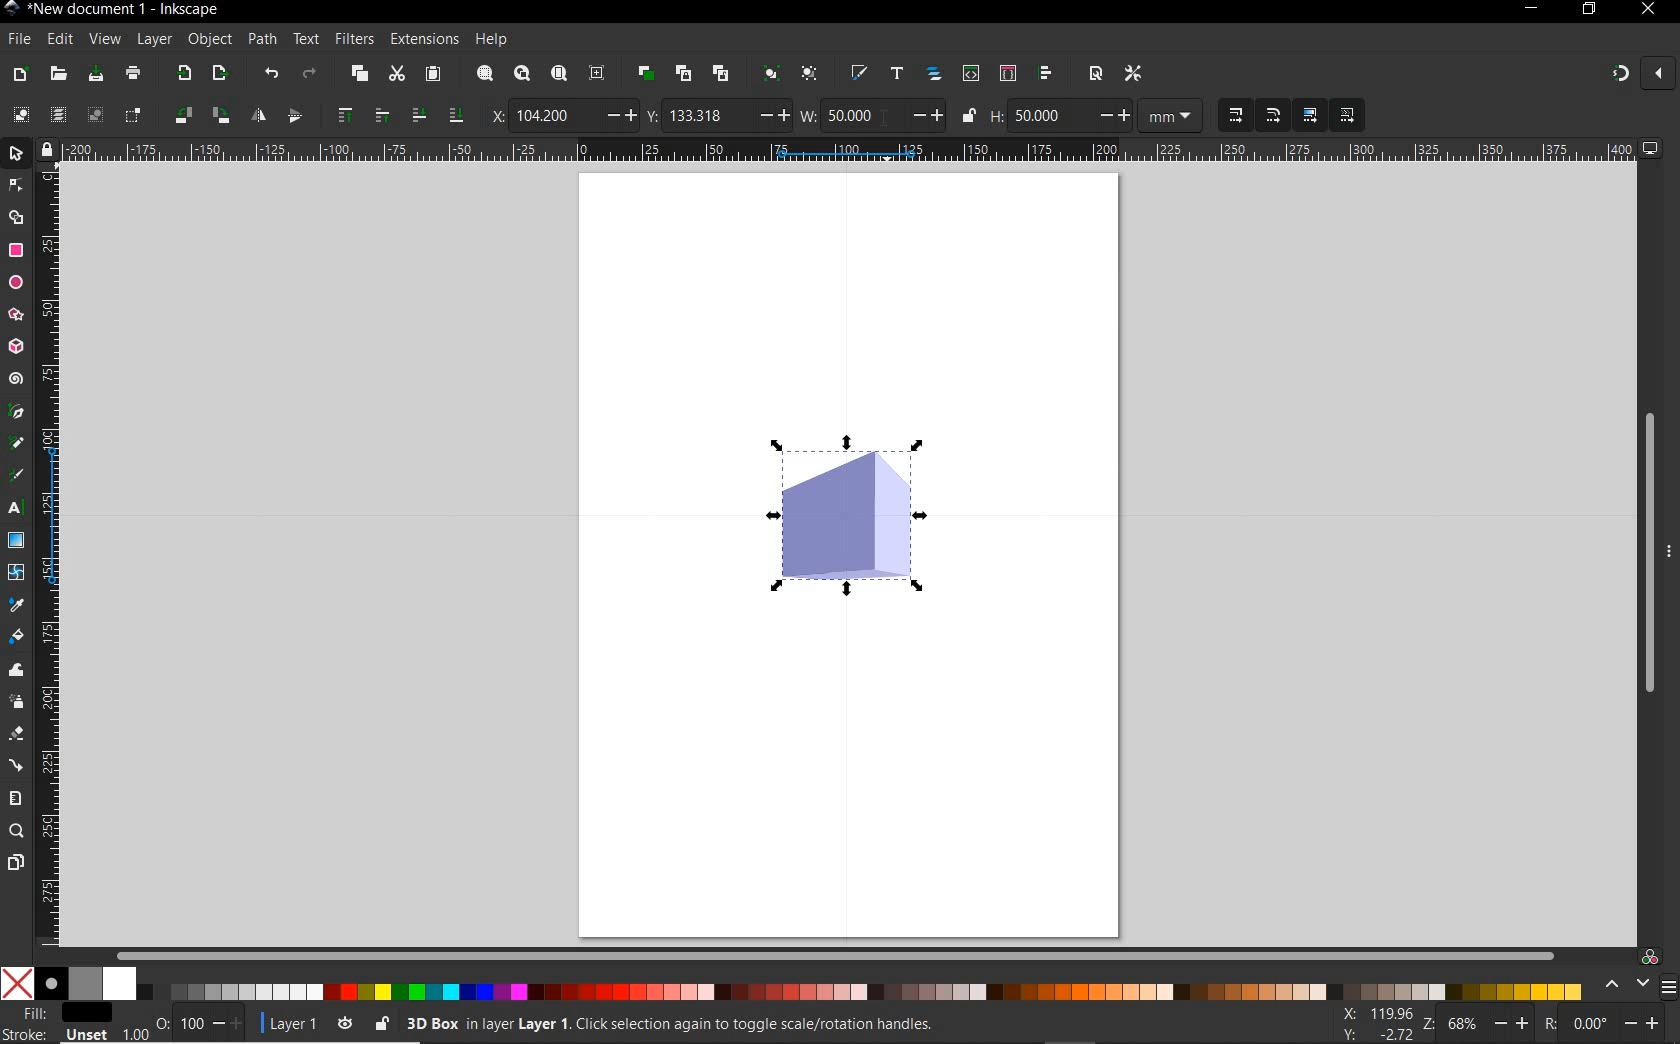 The width and height of the screenshot is (1680, 1044). What do you see at coordinates (644, 74) in the screenshot?
I see `duplicate` at bounding box center [644, 74].